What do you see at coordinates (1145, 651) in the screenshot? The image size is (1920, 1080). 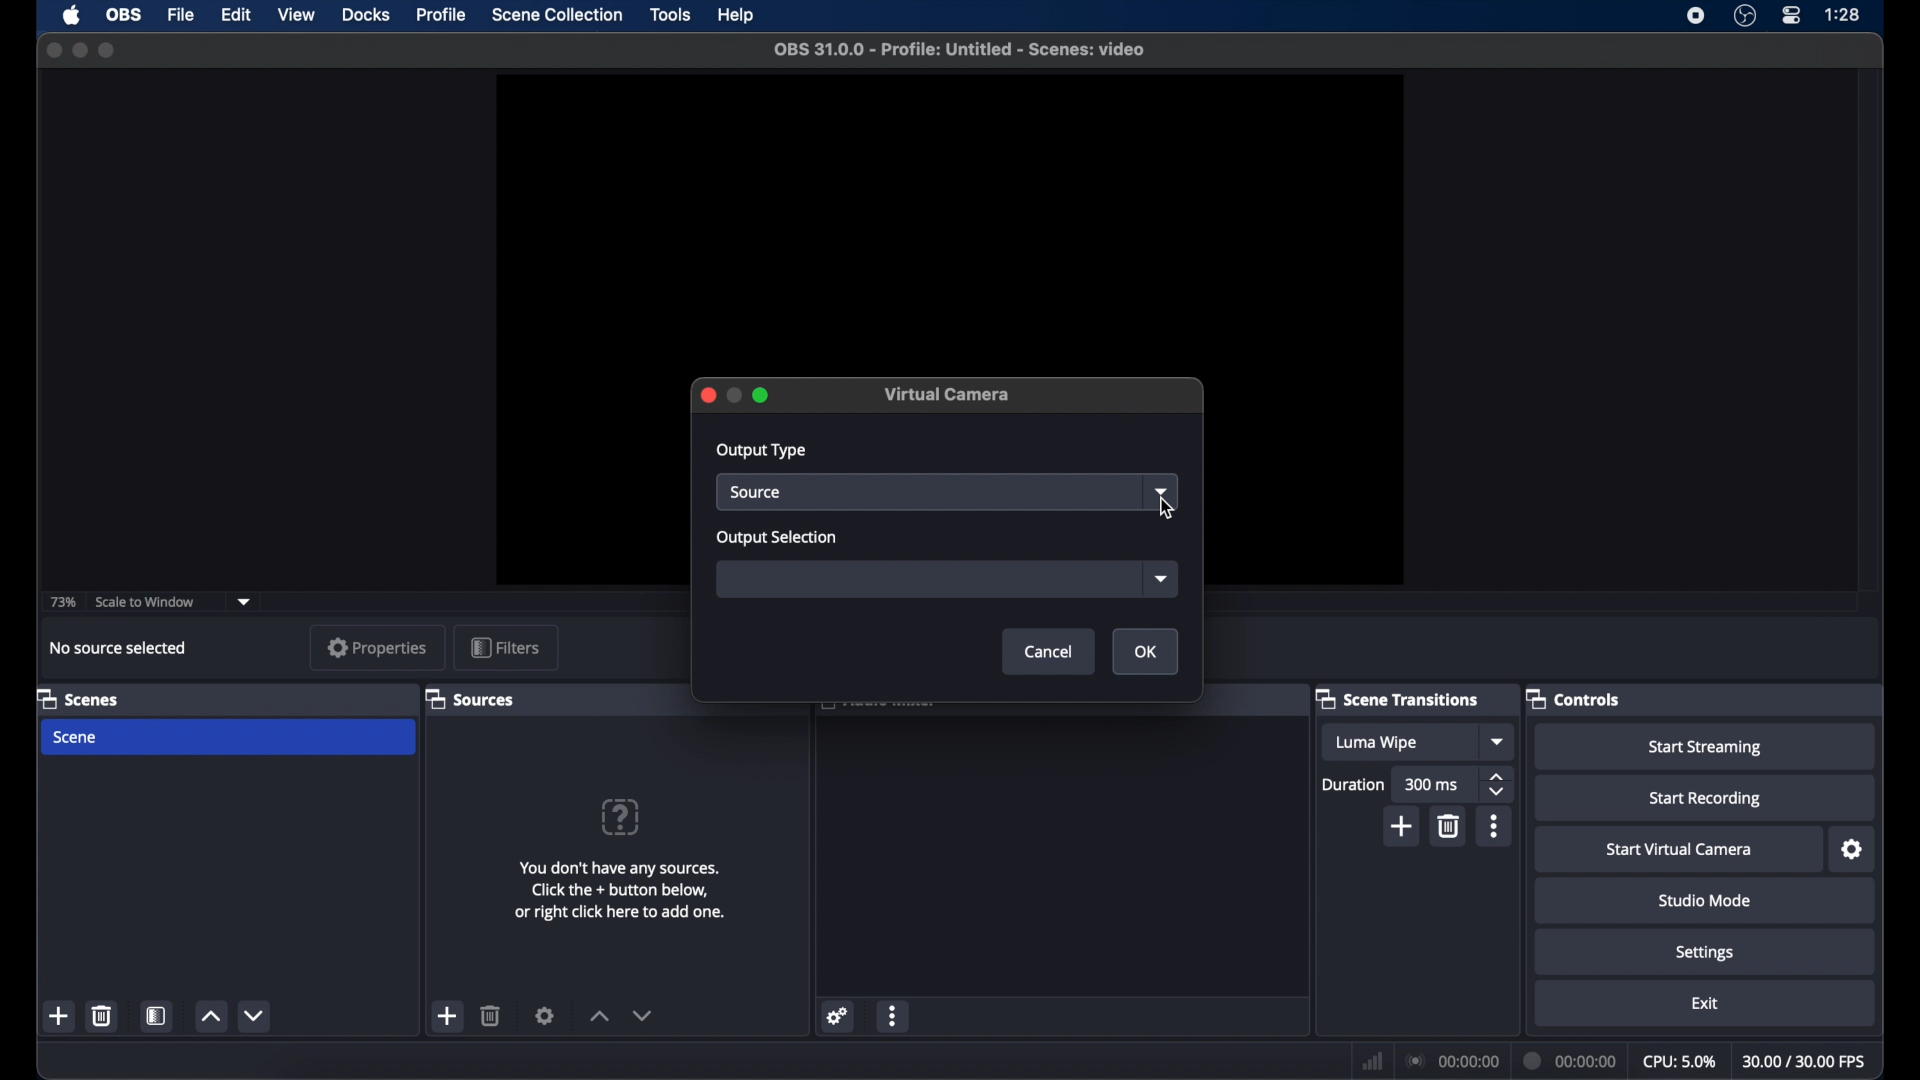 I see `ok` at bounding box center [1145, 651].